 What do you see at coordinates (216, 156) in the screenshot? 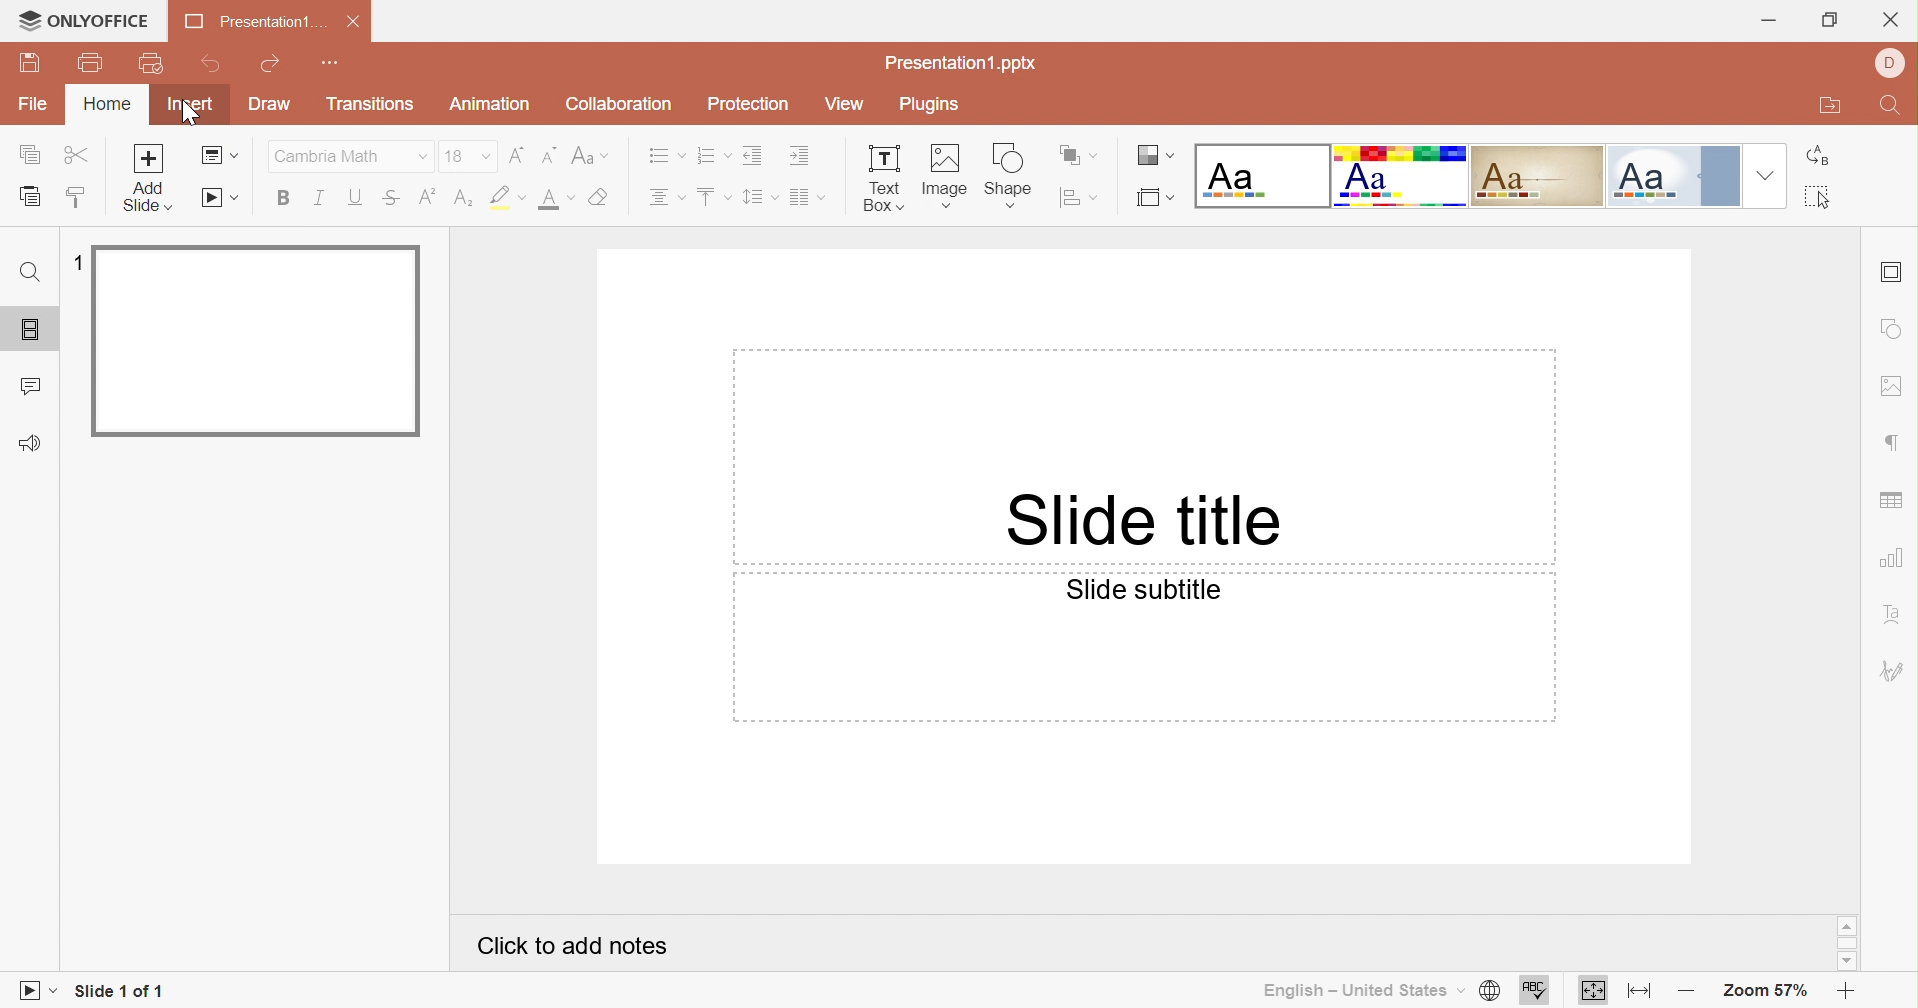
I see `Change slide layout` at bounding box center [216, 156].